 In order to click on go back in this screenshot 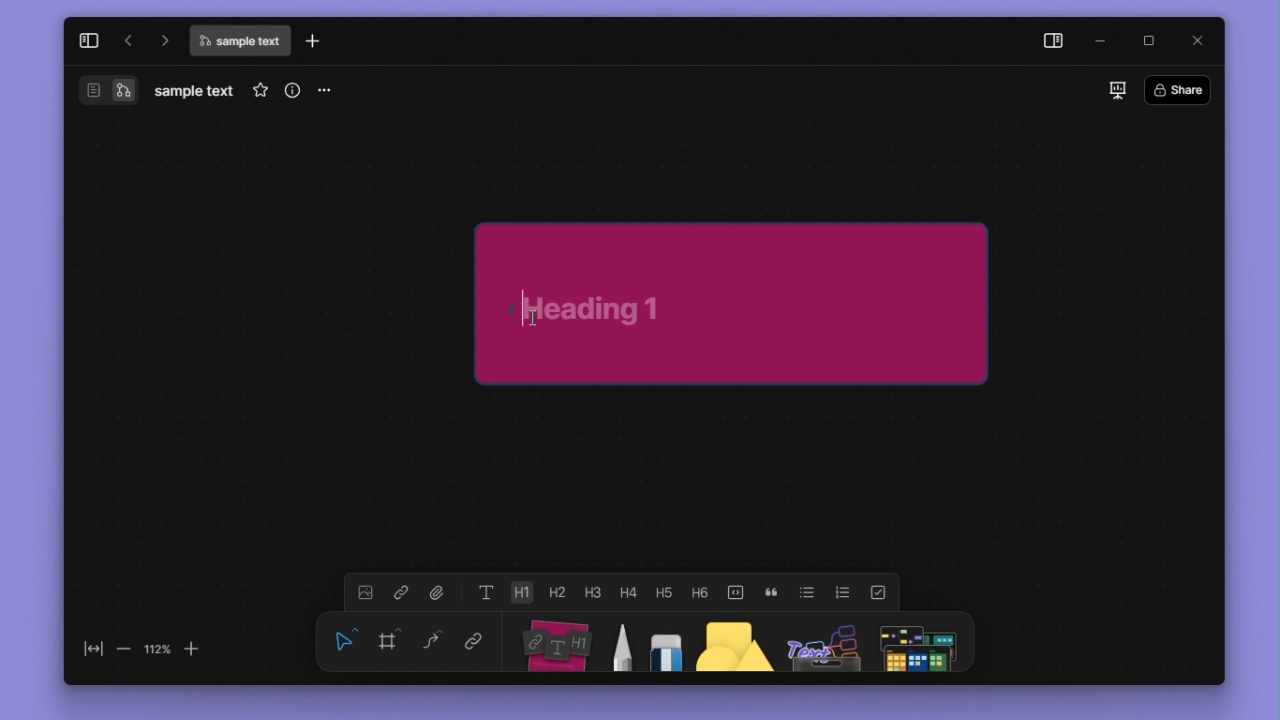, I will do `click(128, 40)`.